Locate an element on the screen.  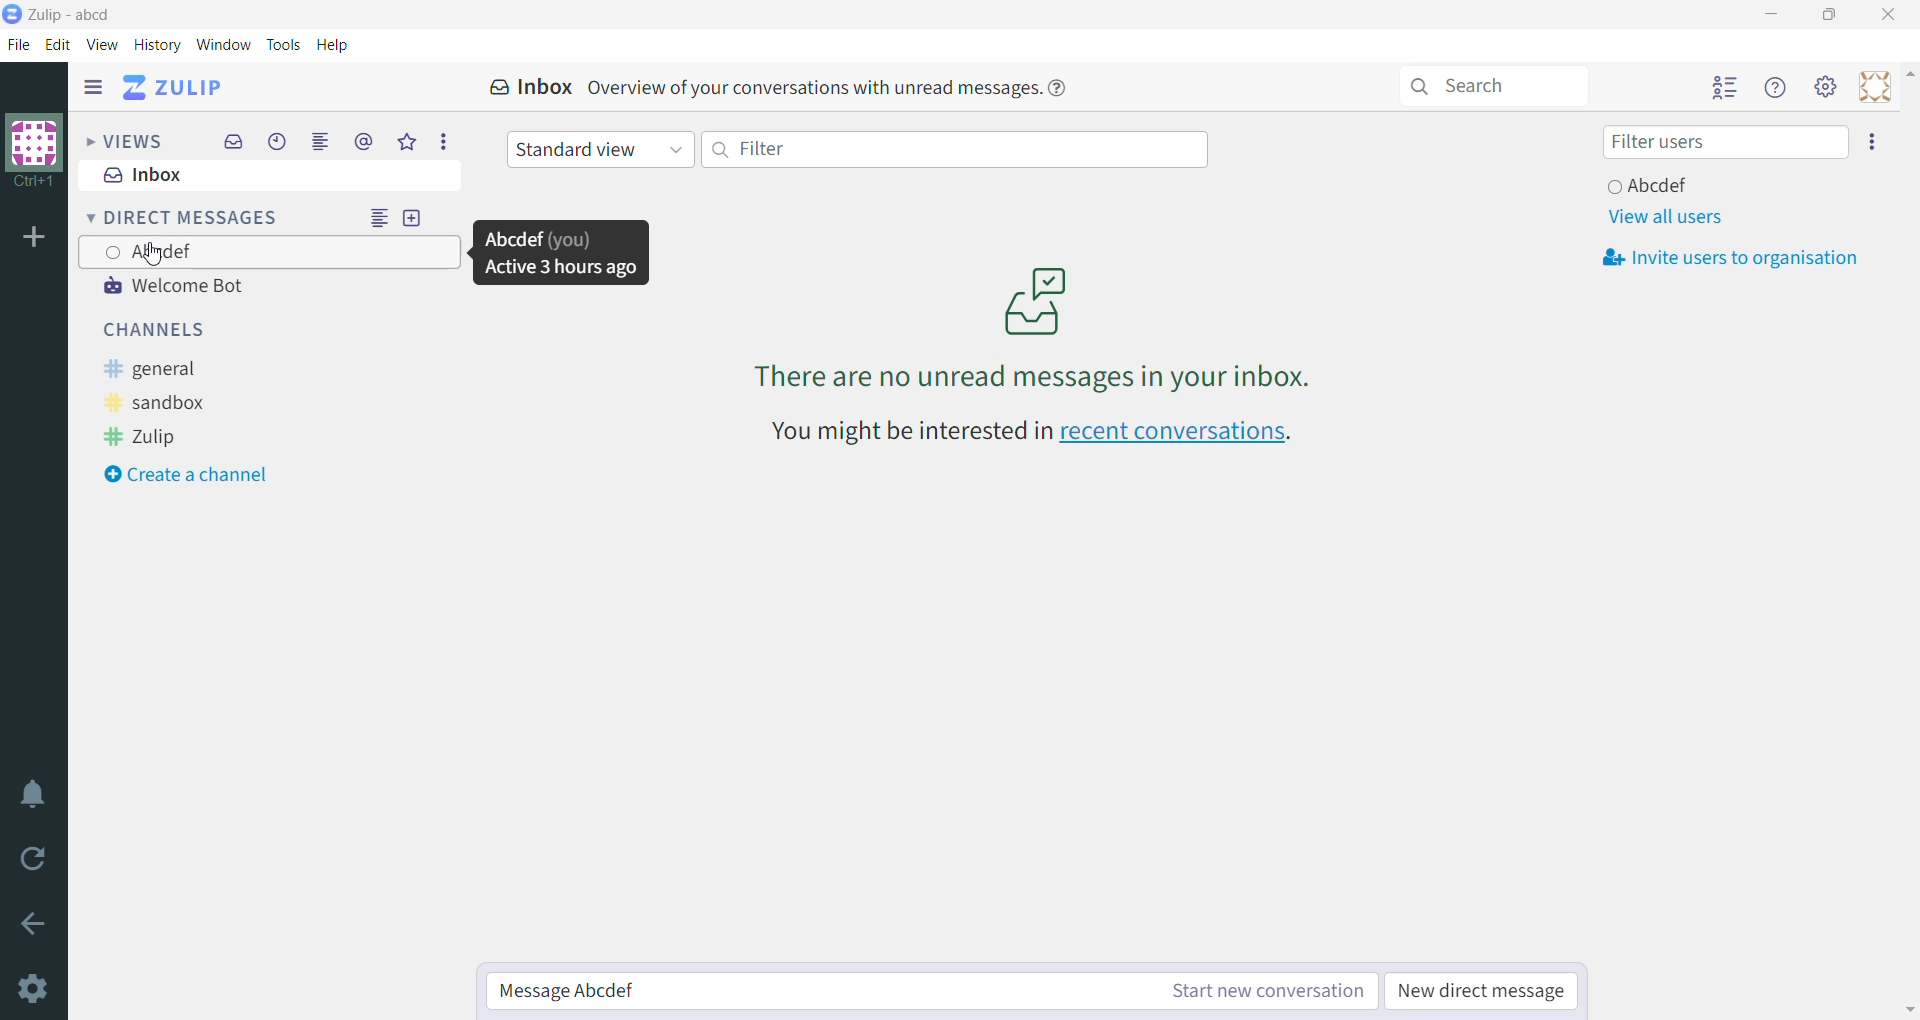
Mentions is located at coordinates (363, 141).